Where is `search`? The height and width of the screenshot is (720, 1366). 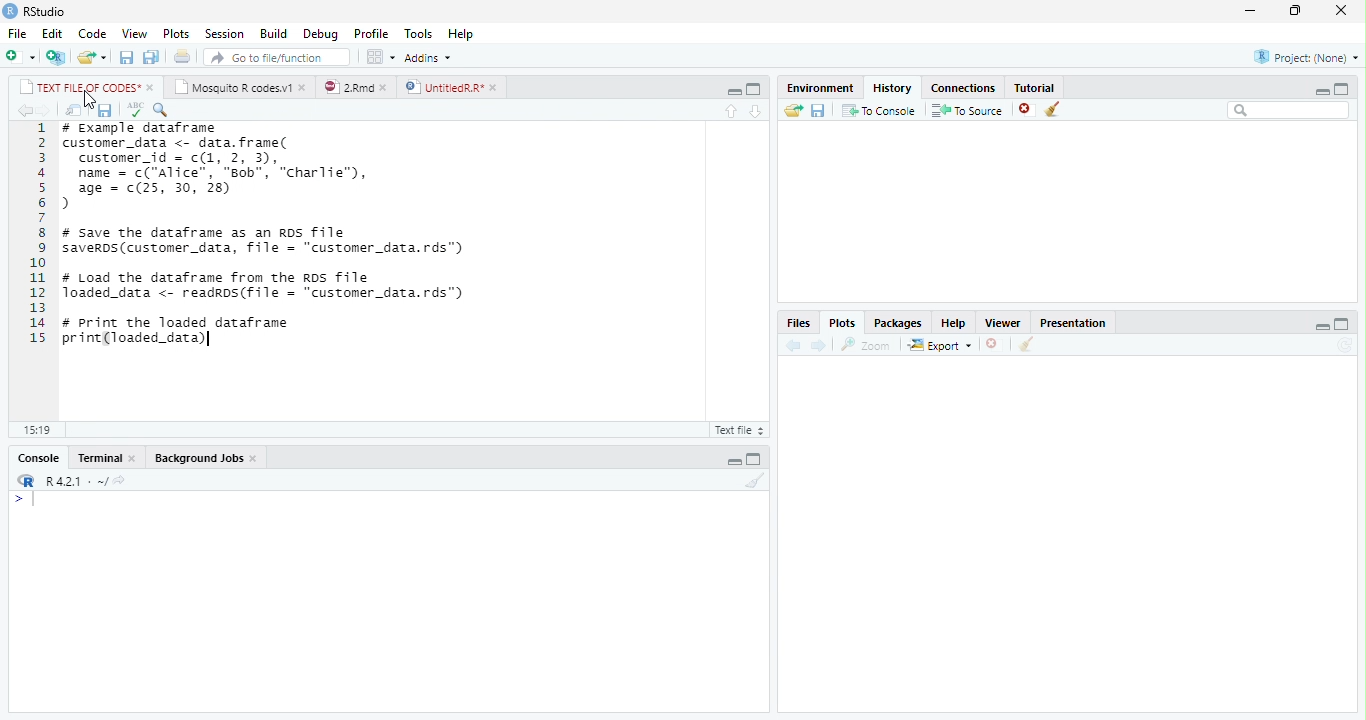 search is located at coordinates (1289, 110).